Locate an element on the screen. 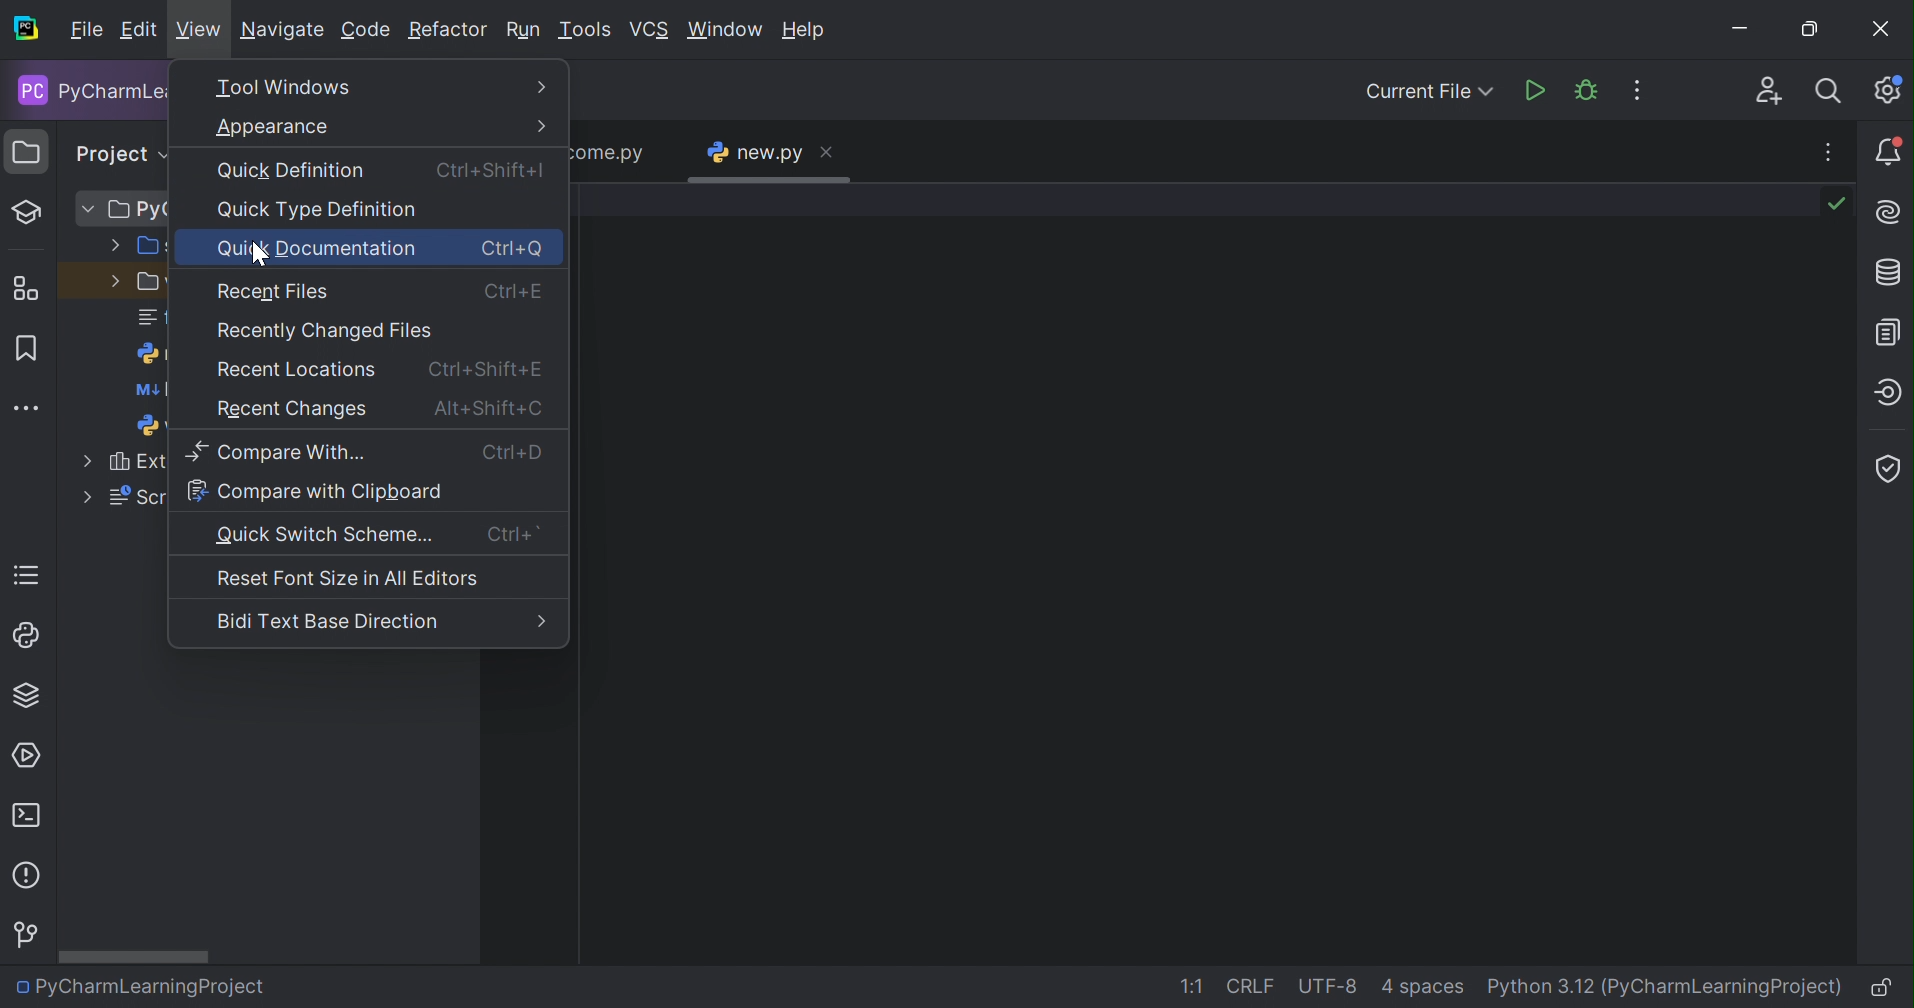  More tool windows is located at coordinates (28, 406).